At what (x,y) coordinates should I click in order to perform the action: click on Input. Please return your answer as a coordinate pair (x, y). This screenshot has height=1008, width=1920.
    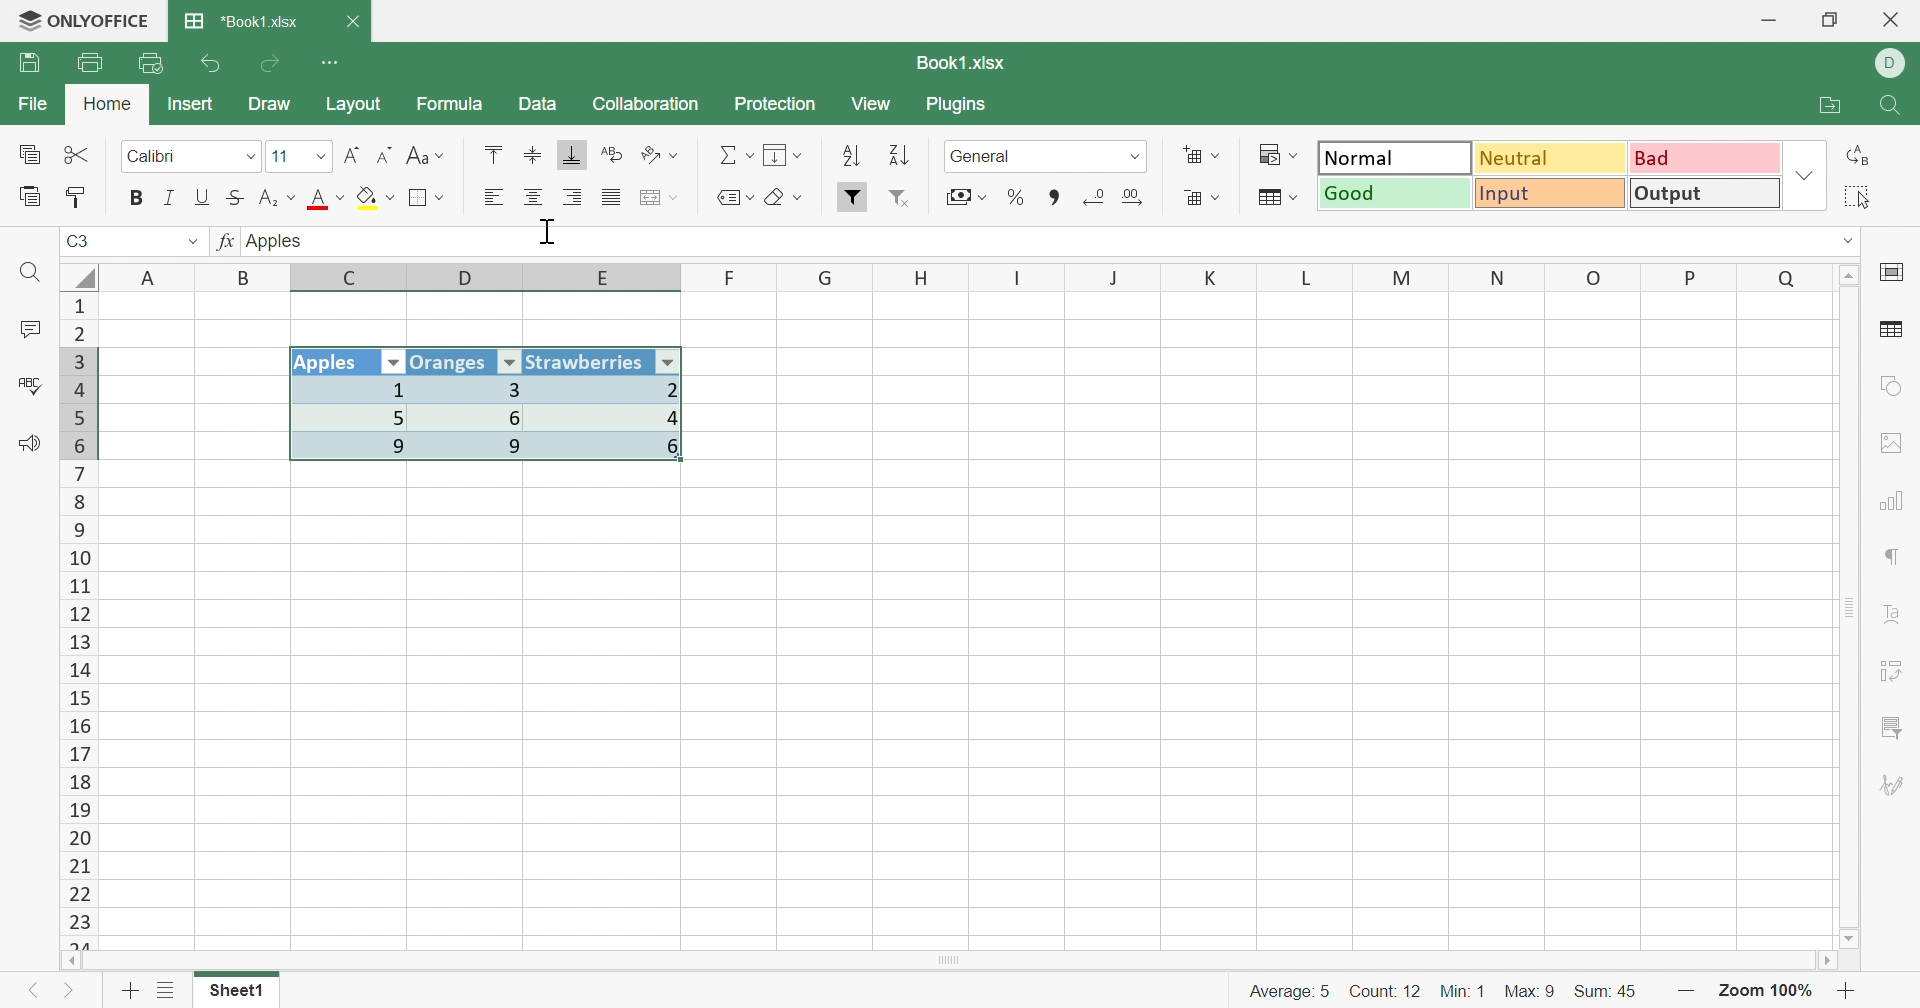
    Looking at the image, I should click on (1555, 196).